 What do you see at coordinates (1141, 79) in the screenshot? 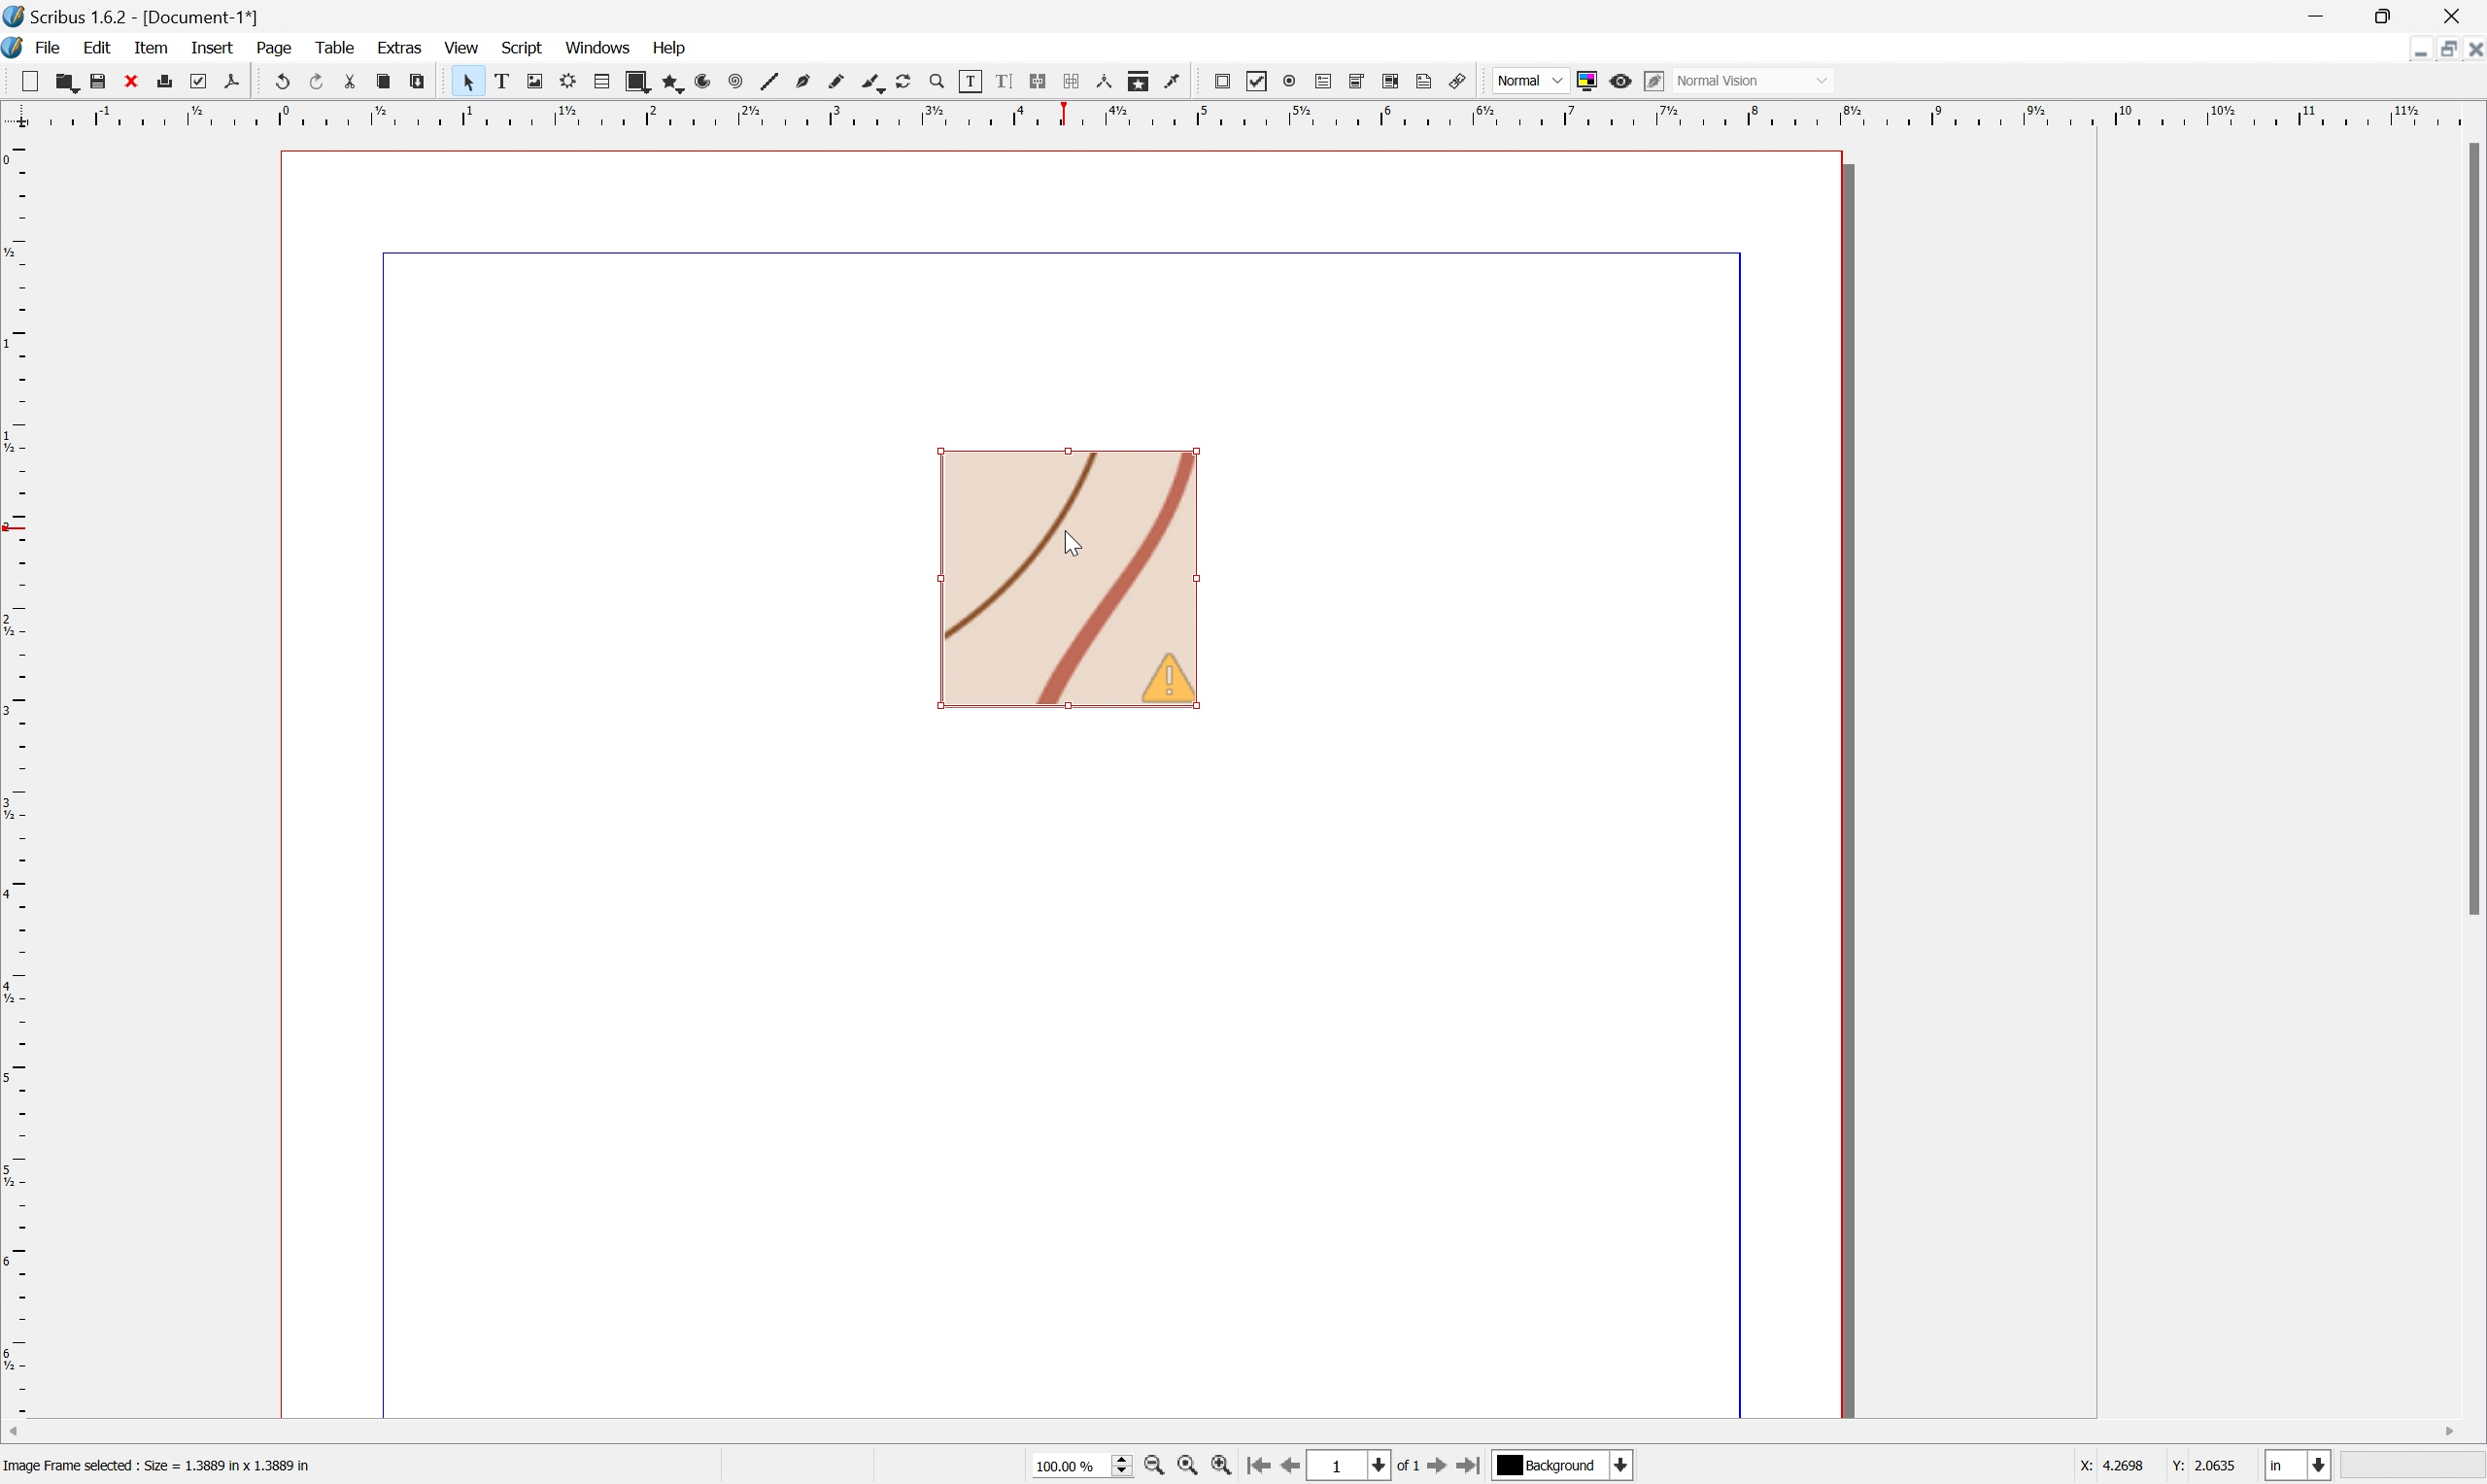
I see `Copy item properties` at bounding box center [1141, 79].